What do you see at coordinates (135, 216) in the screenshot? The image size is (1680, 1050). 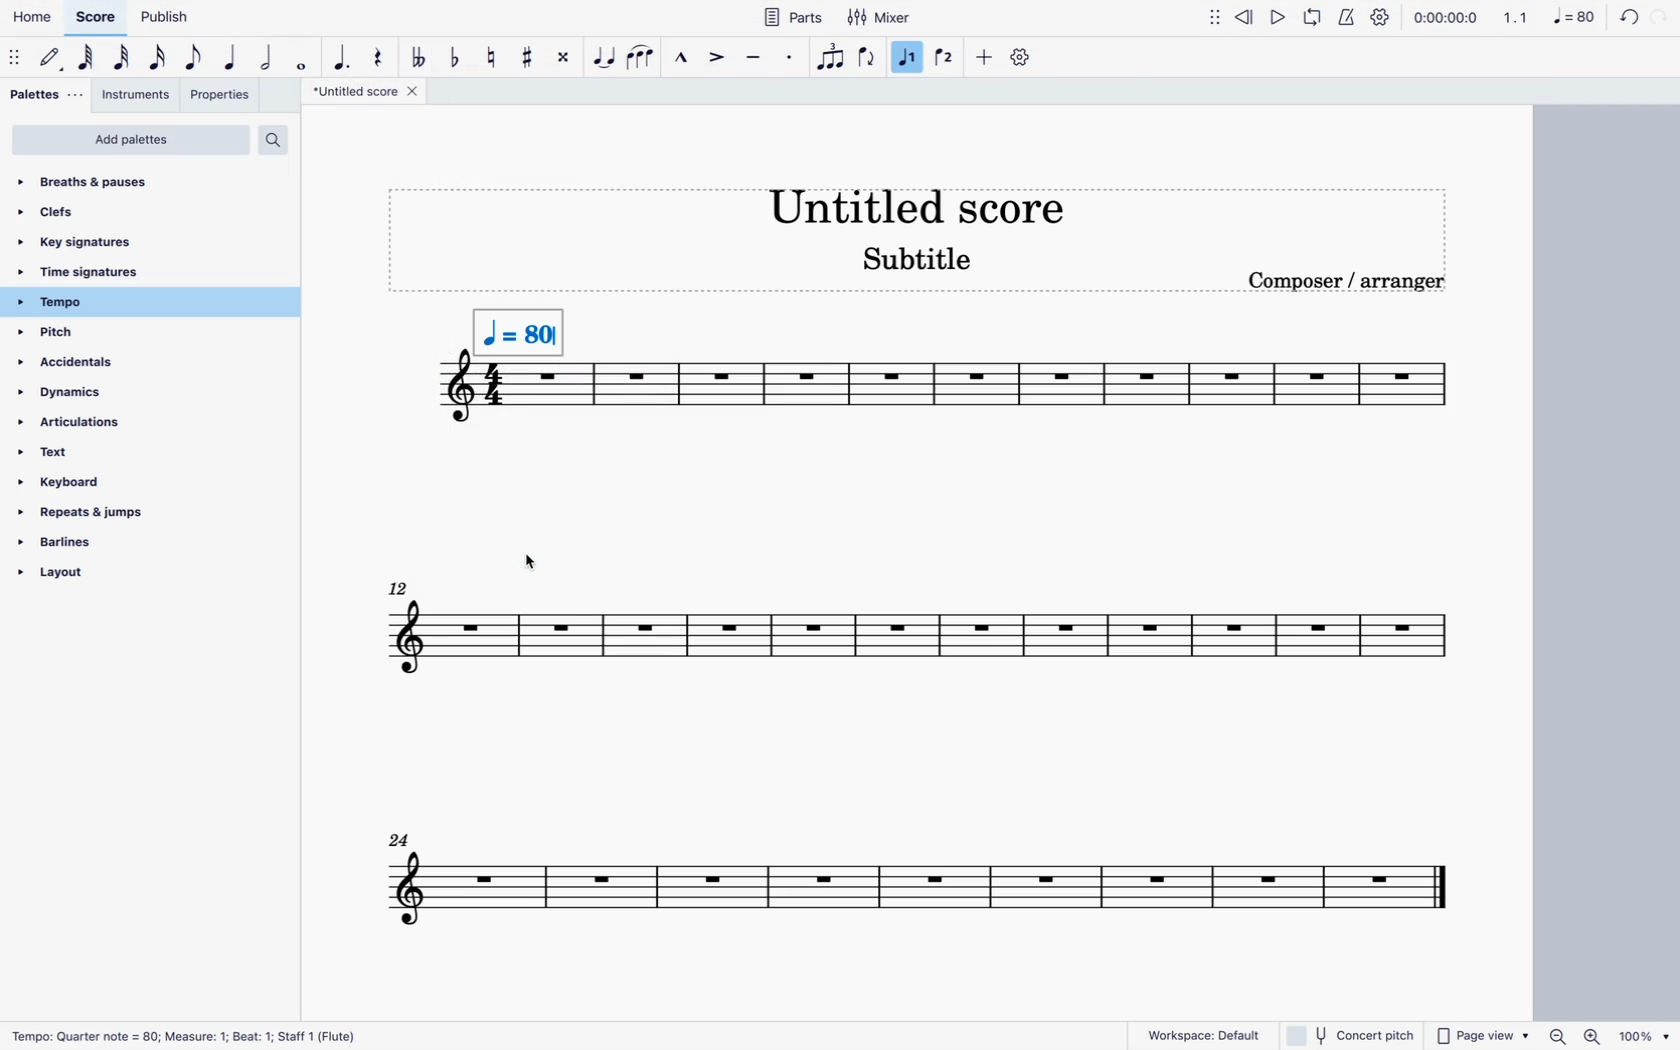 I see `clefs` at bounding box center [135, 216].